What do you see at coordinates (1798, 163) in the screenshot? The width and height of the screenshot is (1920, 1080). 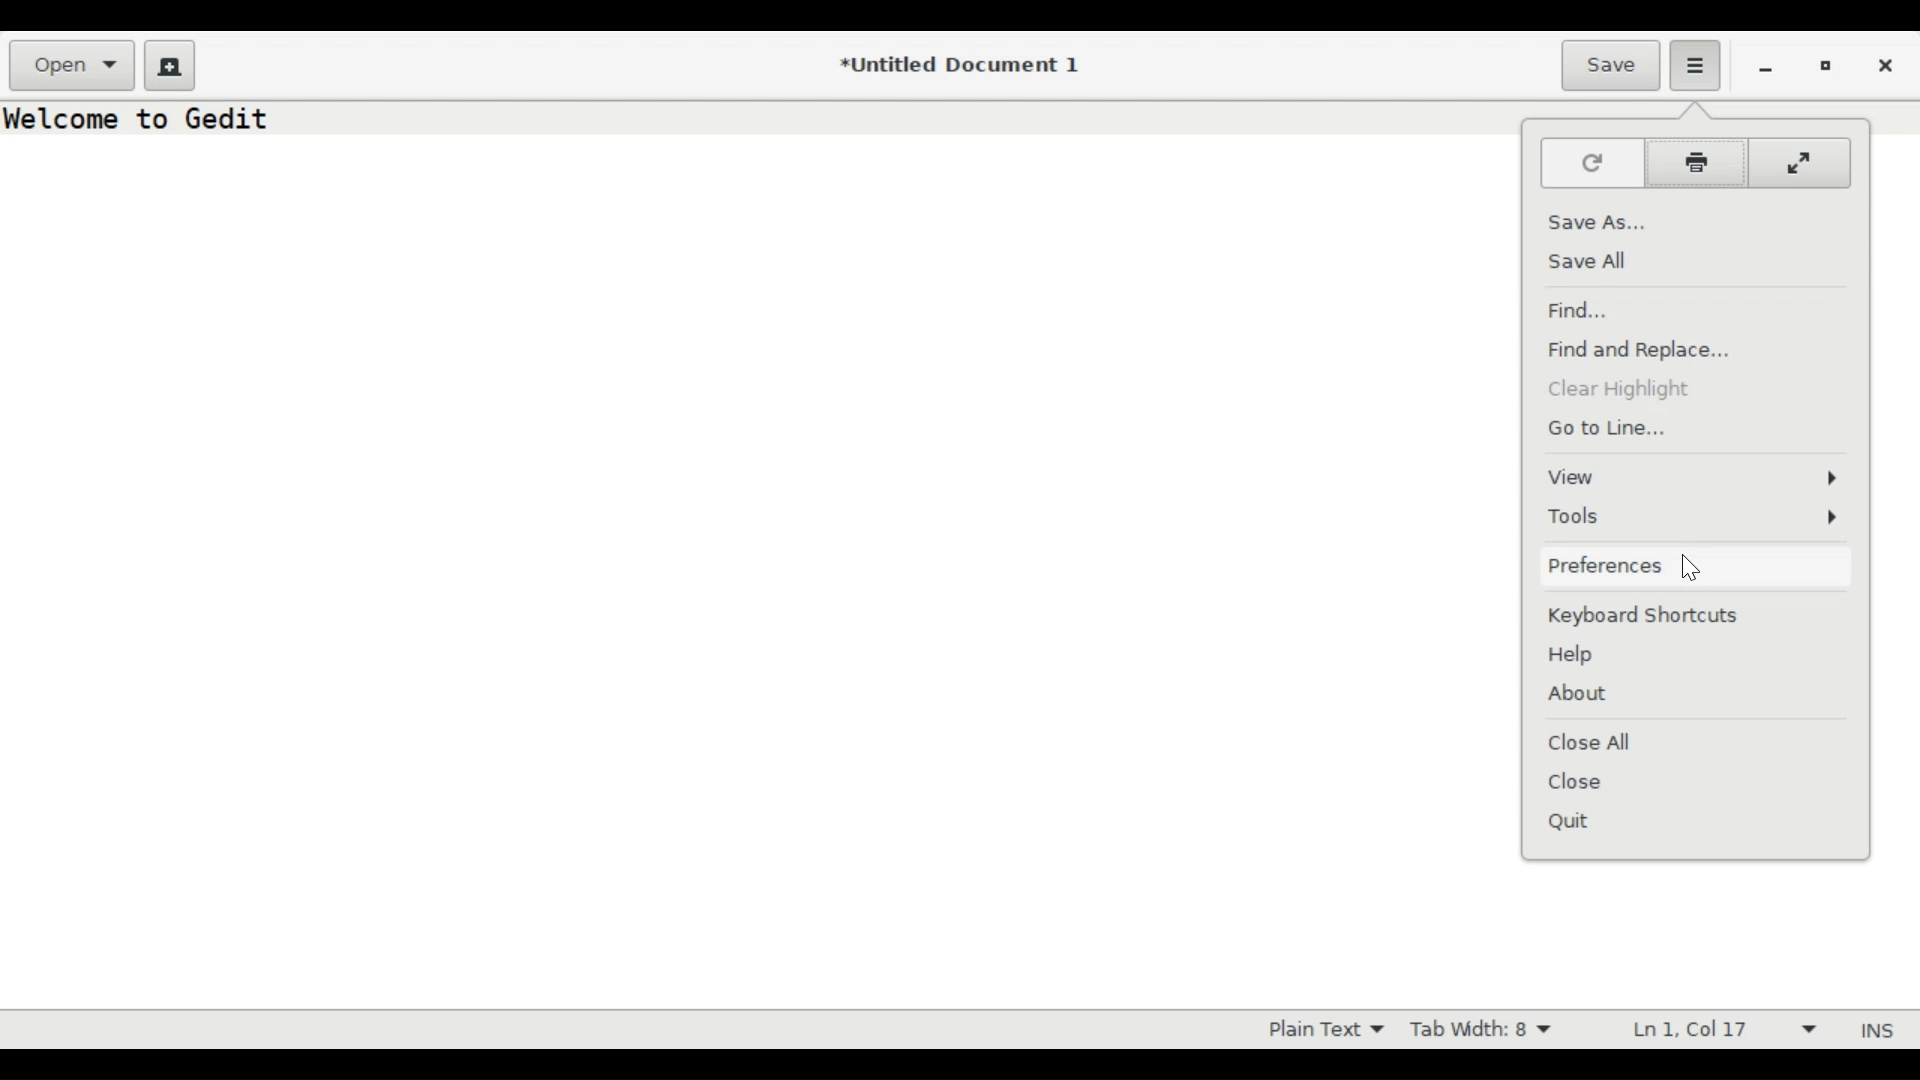 I see `Full screen` at bounding box center [1798, 163].